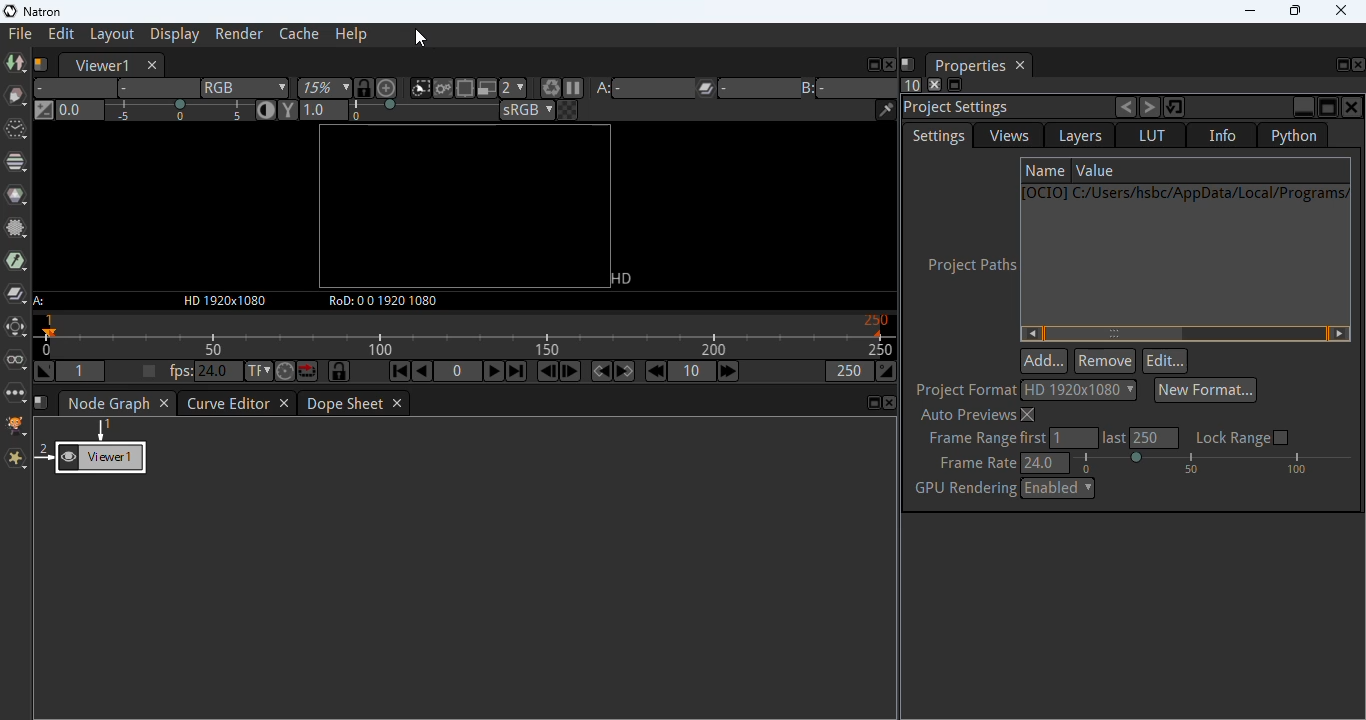 This screenshot has height=720, width=1366. Describe the element at coordinates (337, 371) in the screenshot. I see `when activated, the timeline frame-range is synchronized with the dope sheet and the curve editor.` at that location.